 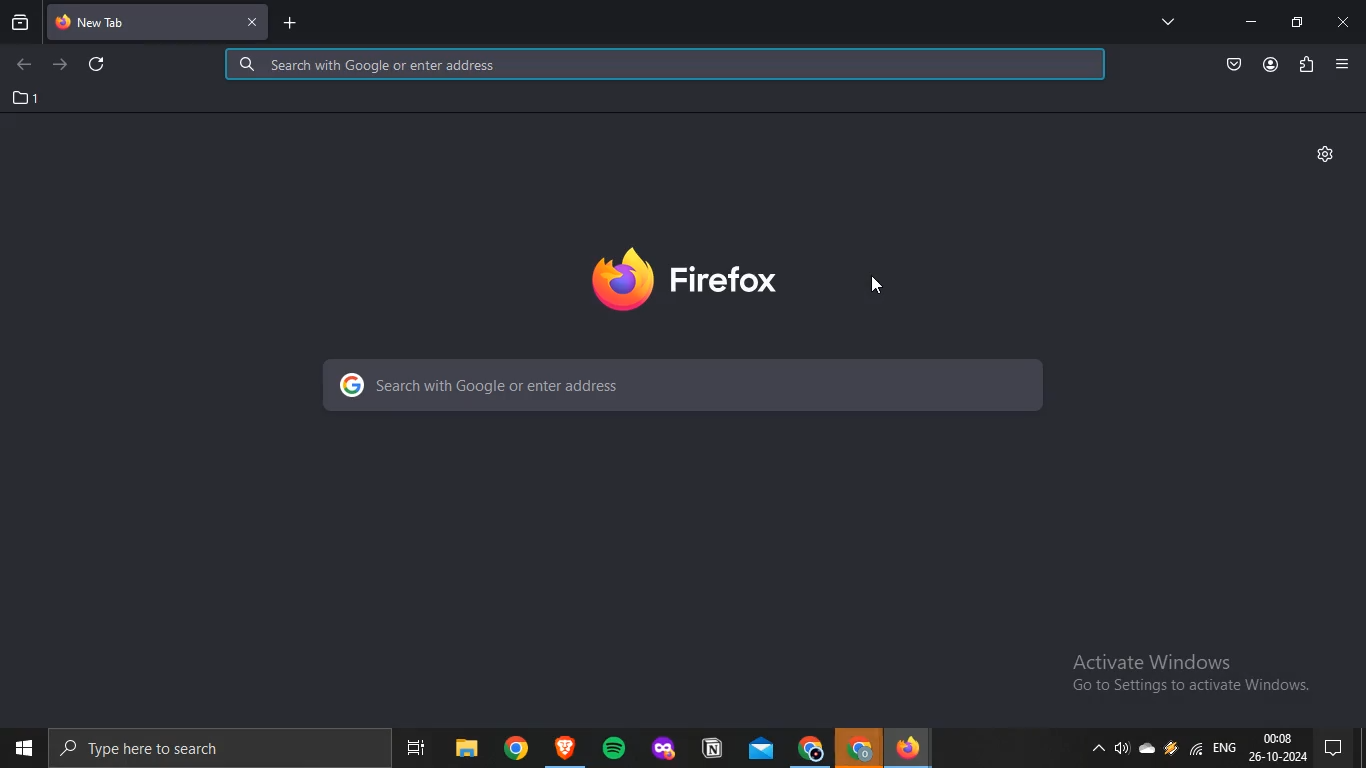 What do you see at coordinates (1251, 22) in the screenshot?
I see `minimize` at bounding box center [1251, 22].